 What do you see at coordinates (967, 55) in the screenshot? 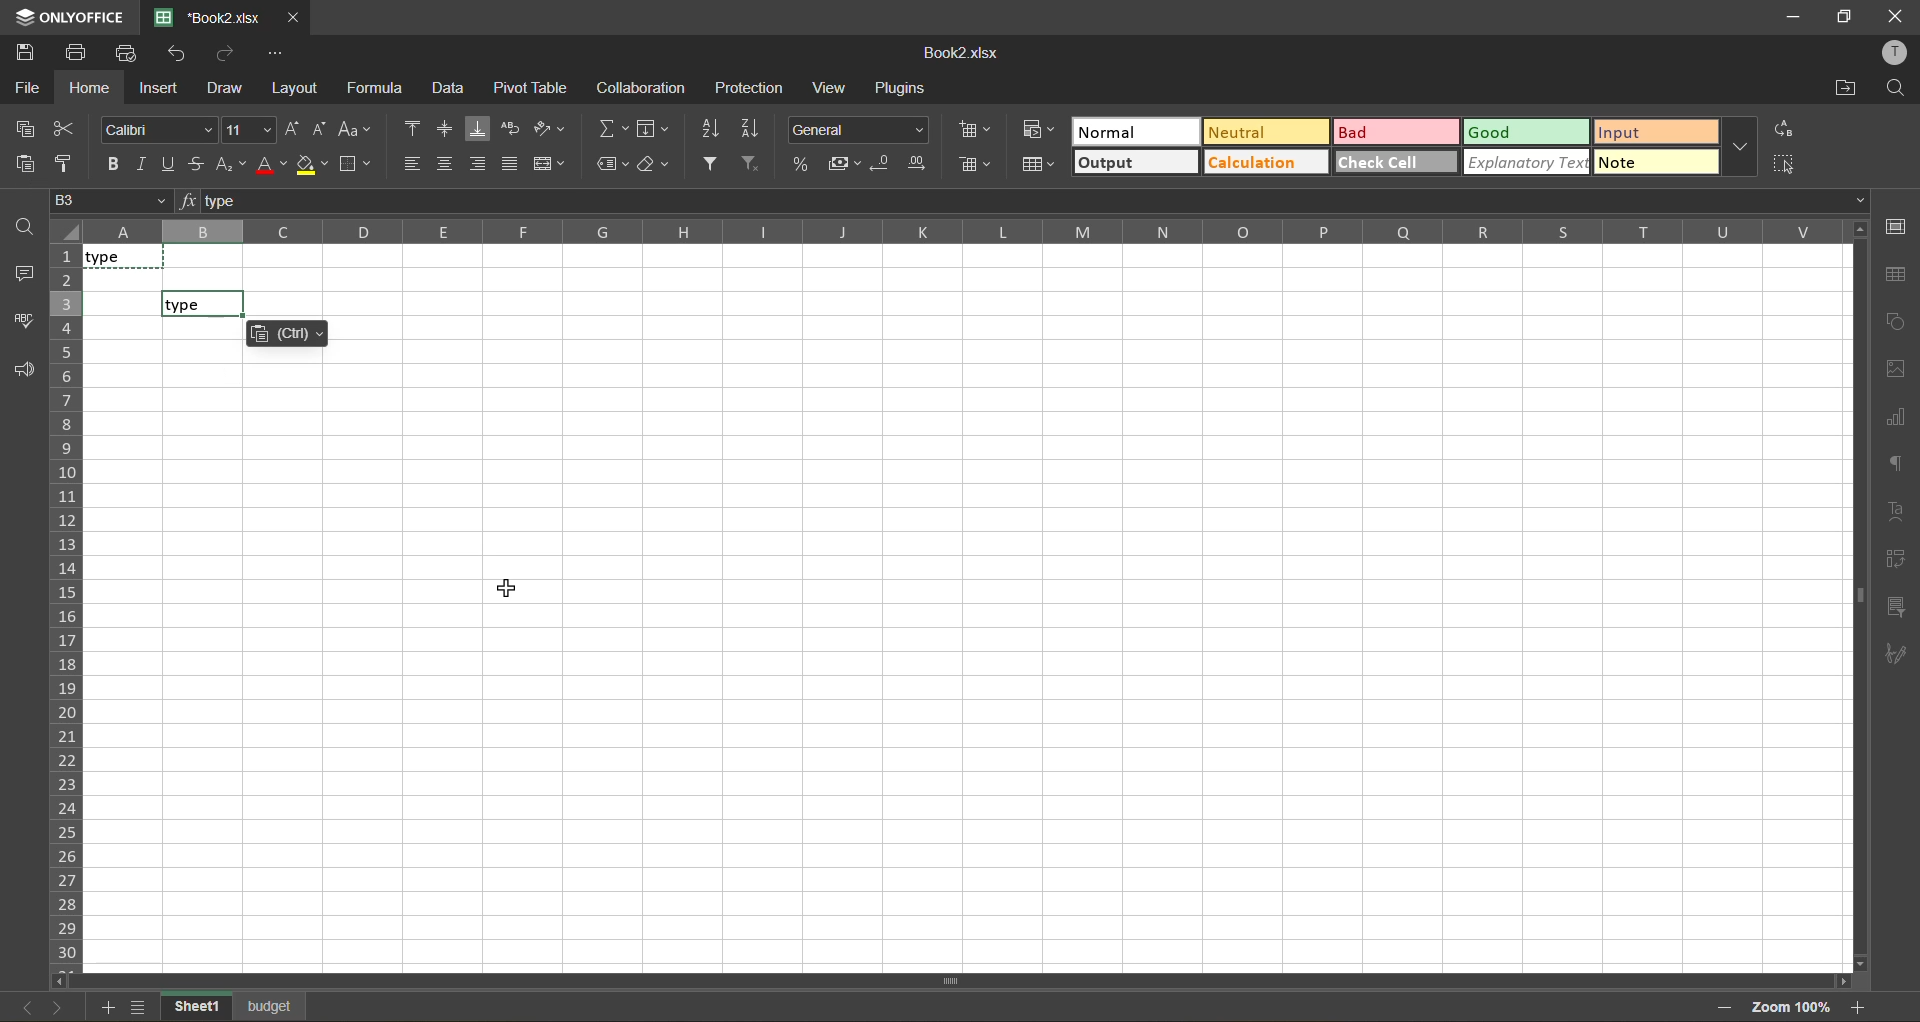
I see `filename` at bounding box center [967, 55].